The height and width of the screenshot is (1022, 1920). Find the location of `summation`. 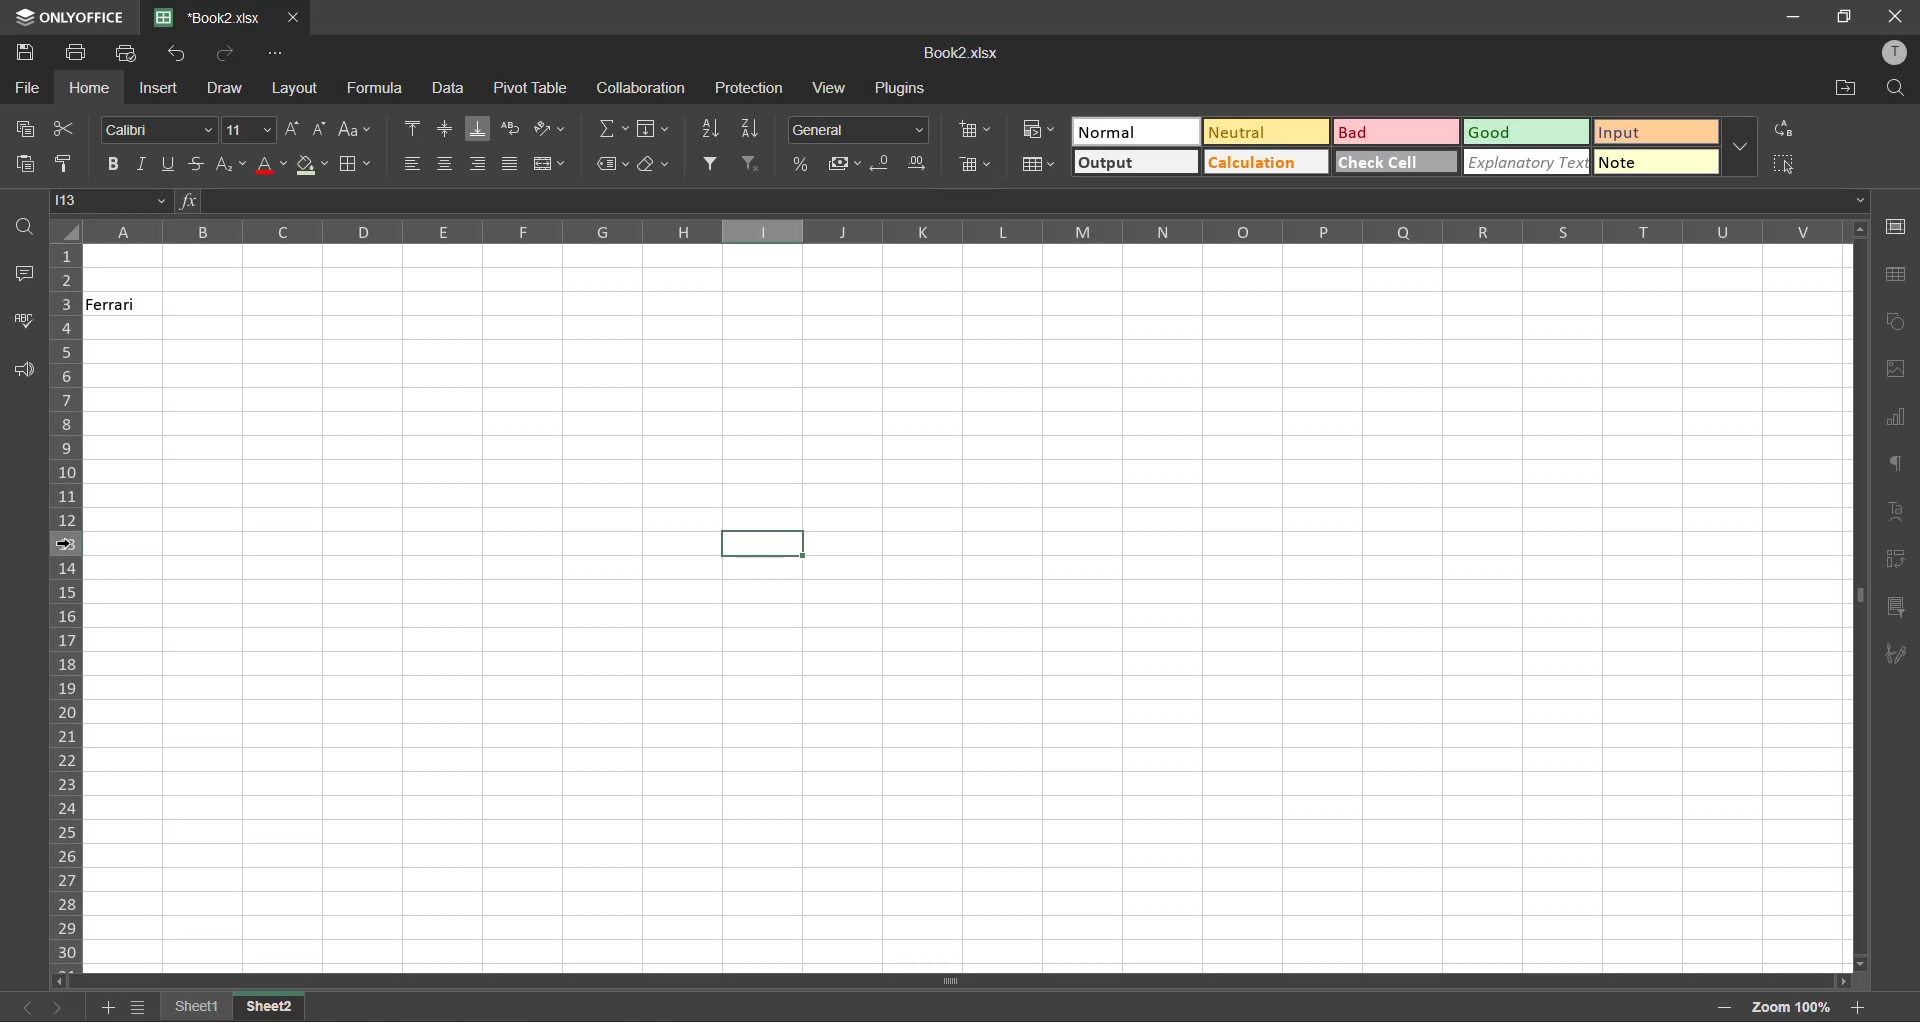

summation is located at coordinates (612, 128).